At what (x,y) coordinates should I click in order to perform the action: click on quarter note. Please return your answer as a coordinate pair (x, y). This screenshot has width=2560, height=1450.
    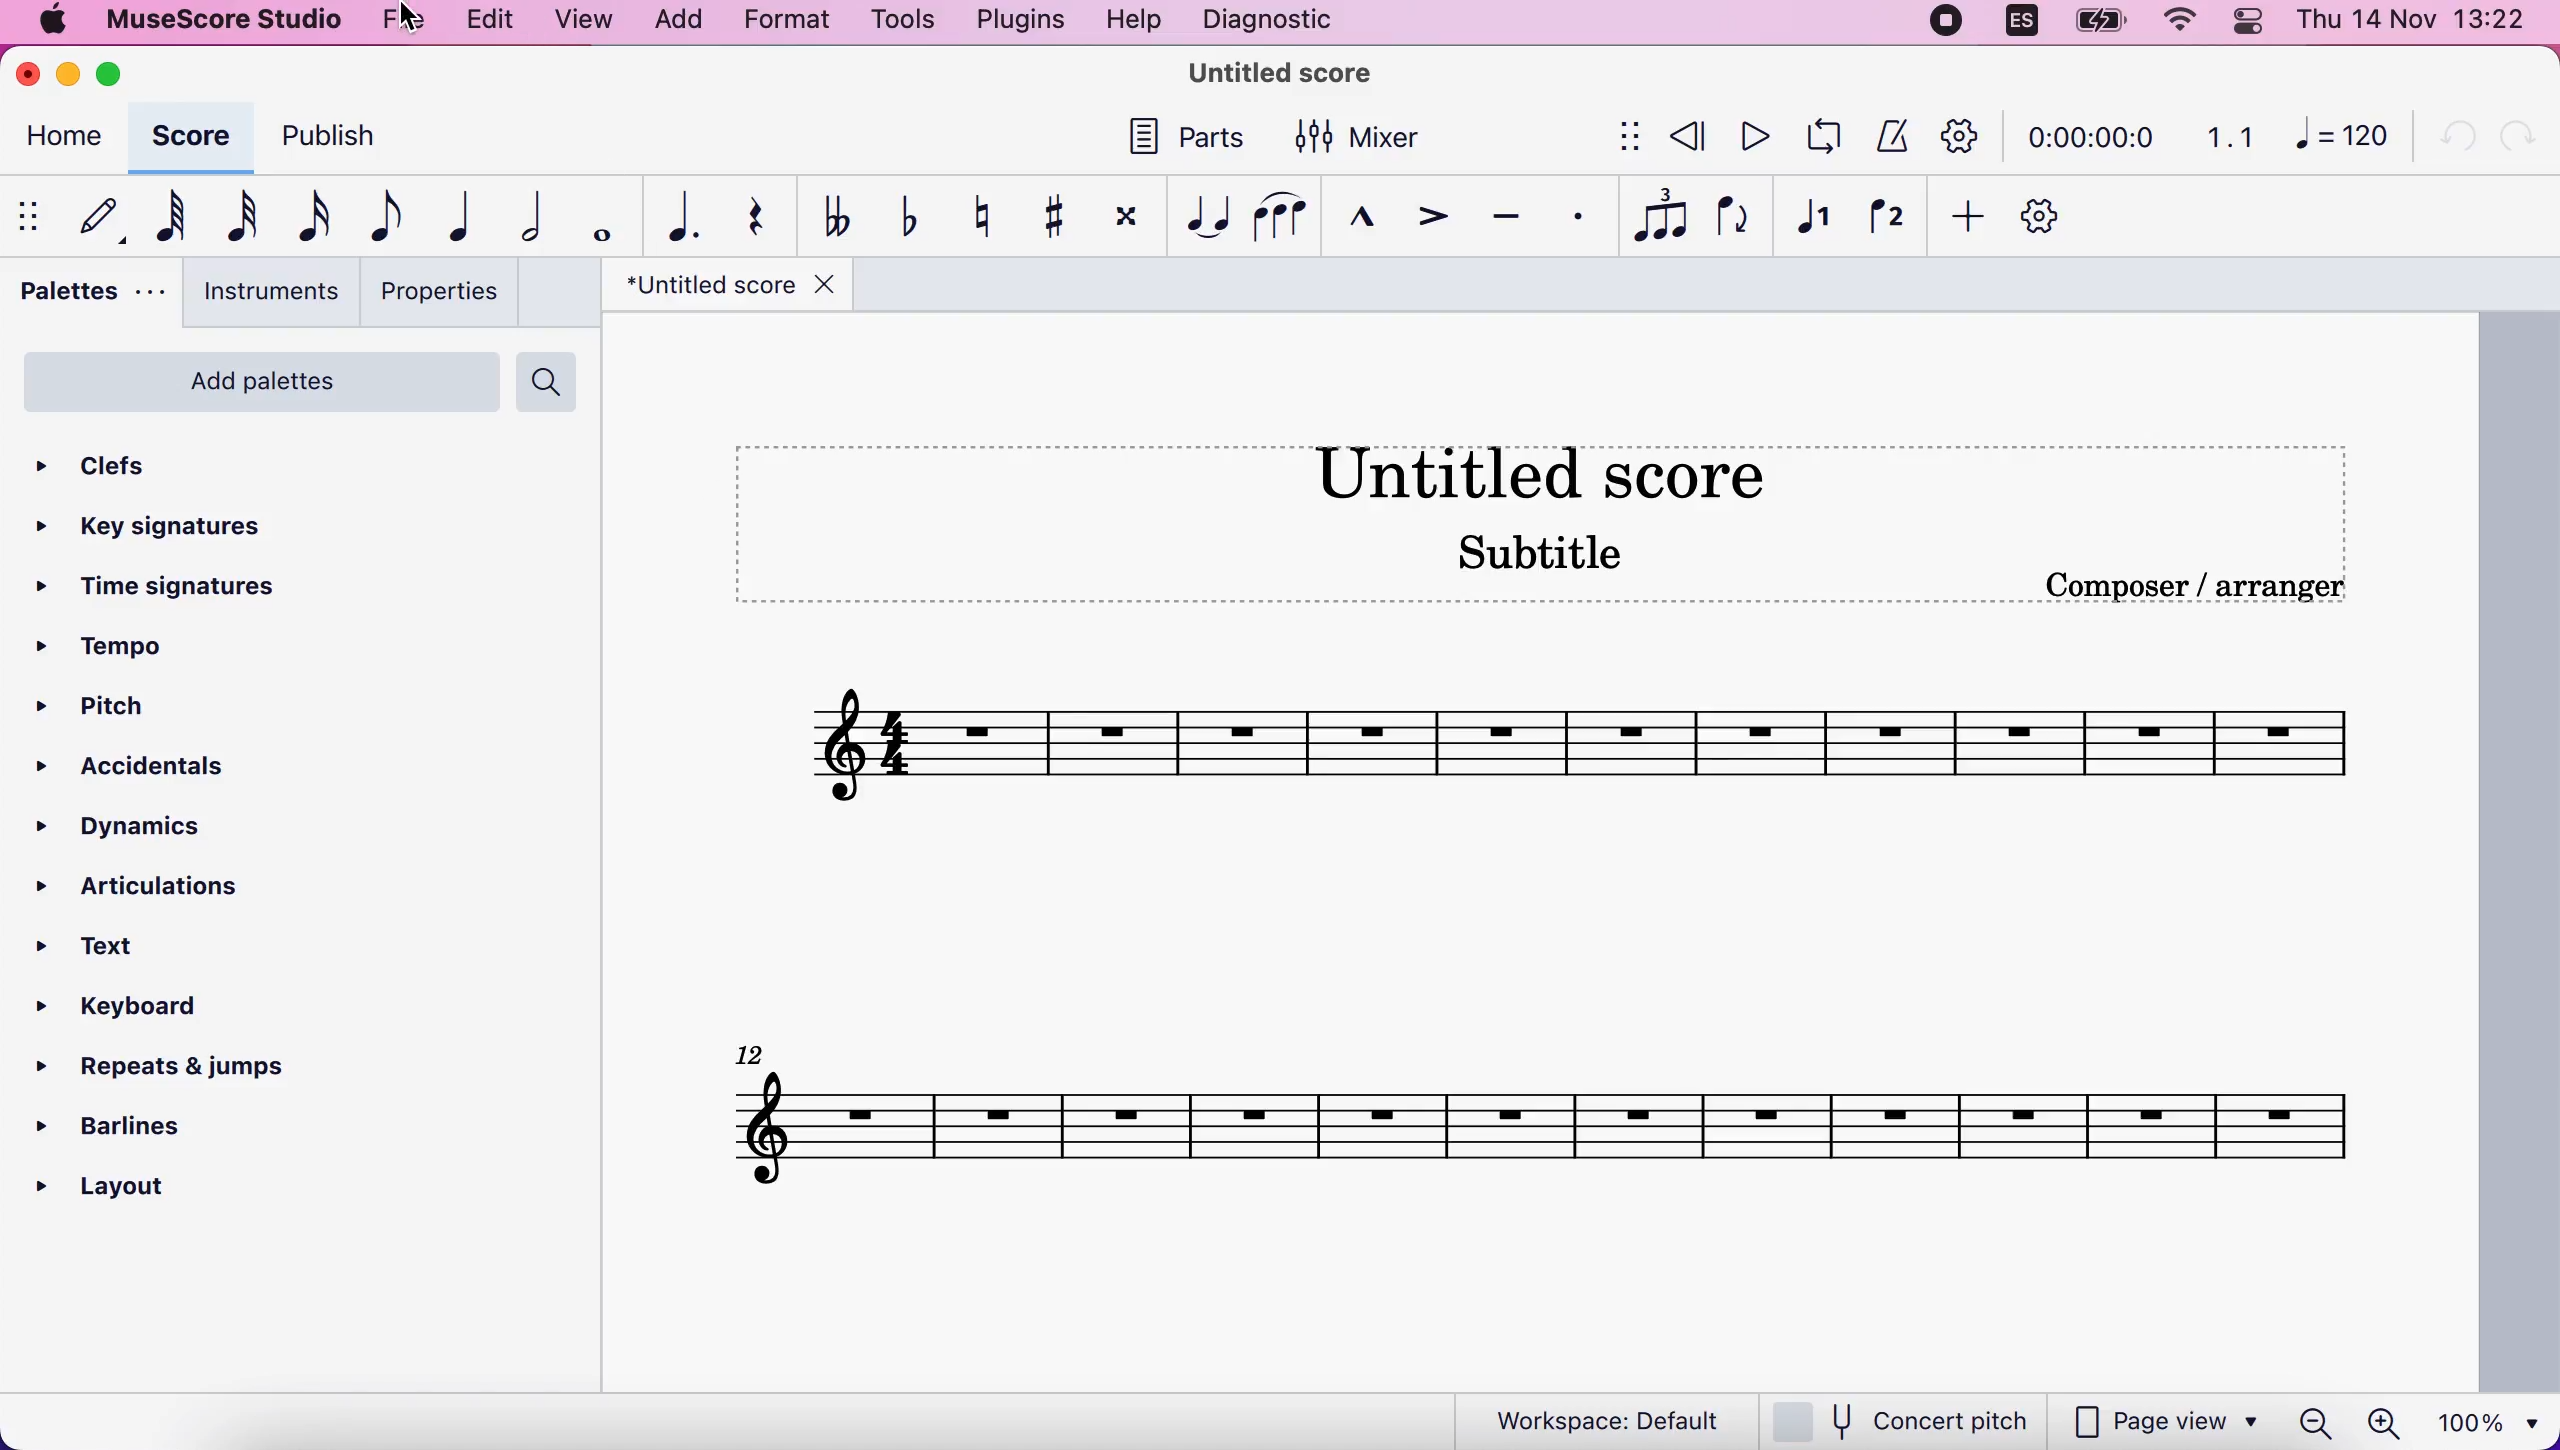
    Looking at the image, I should click on (461, 220).